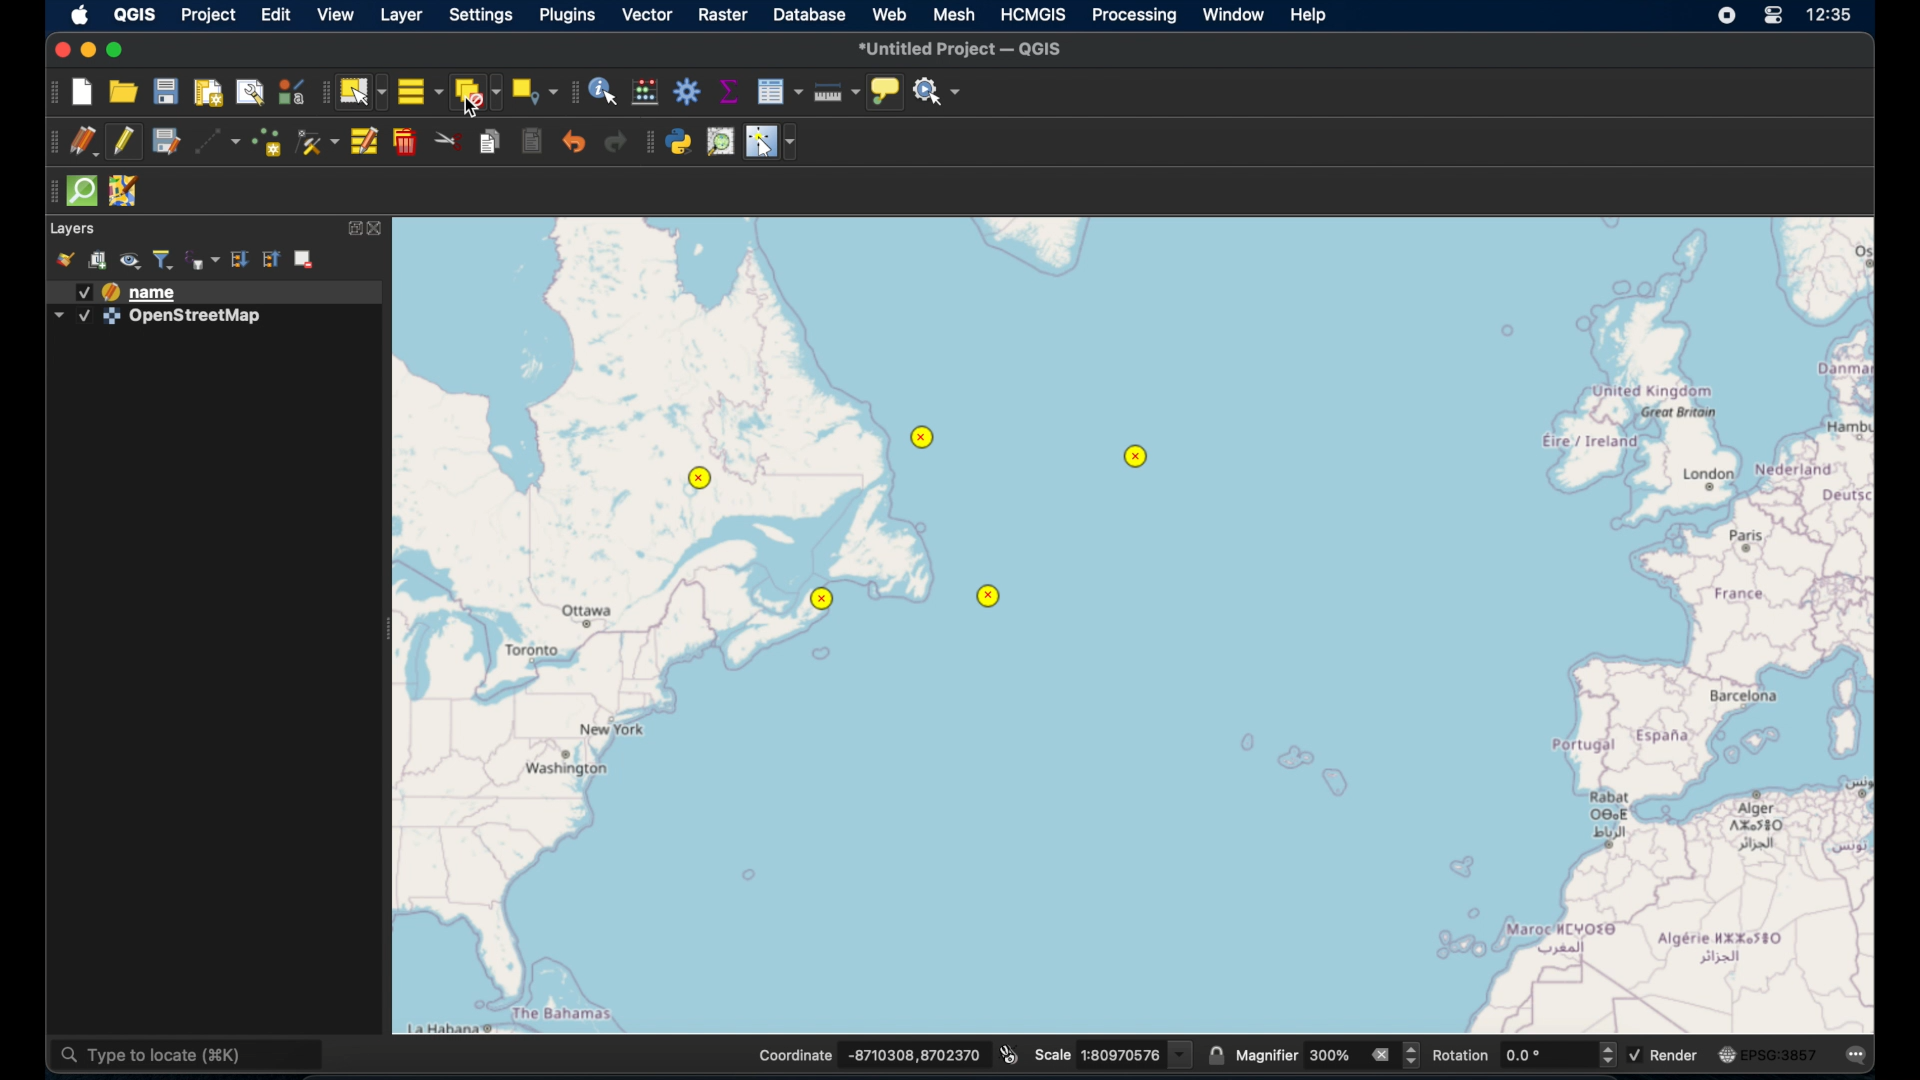  Describe the element at coordinates (575, 145) in the screenshot. I see `undo` at that location.